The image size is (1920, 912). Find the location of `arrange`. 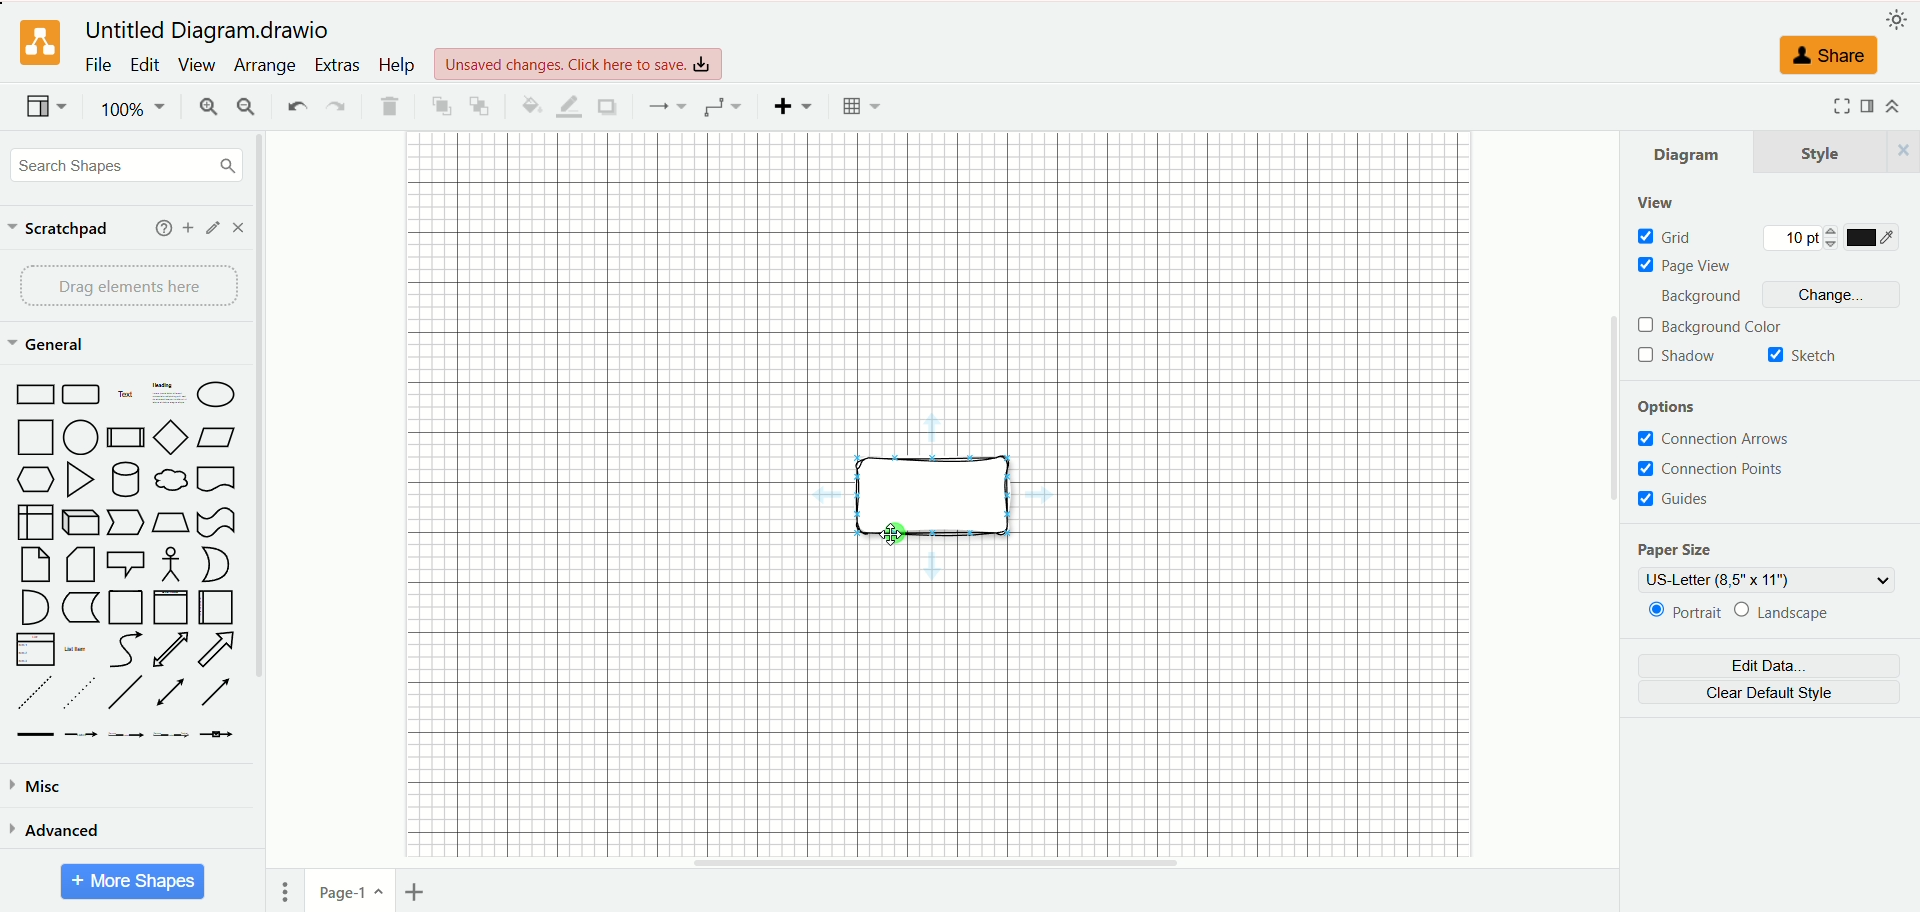

arrange is located at coordinates (267, 66).